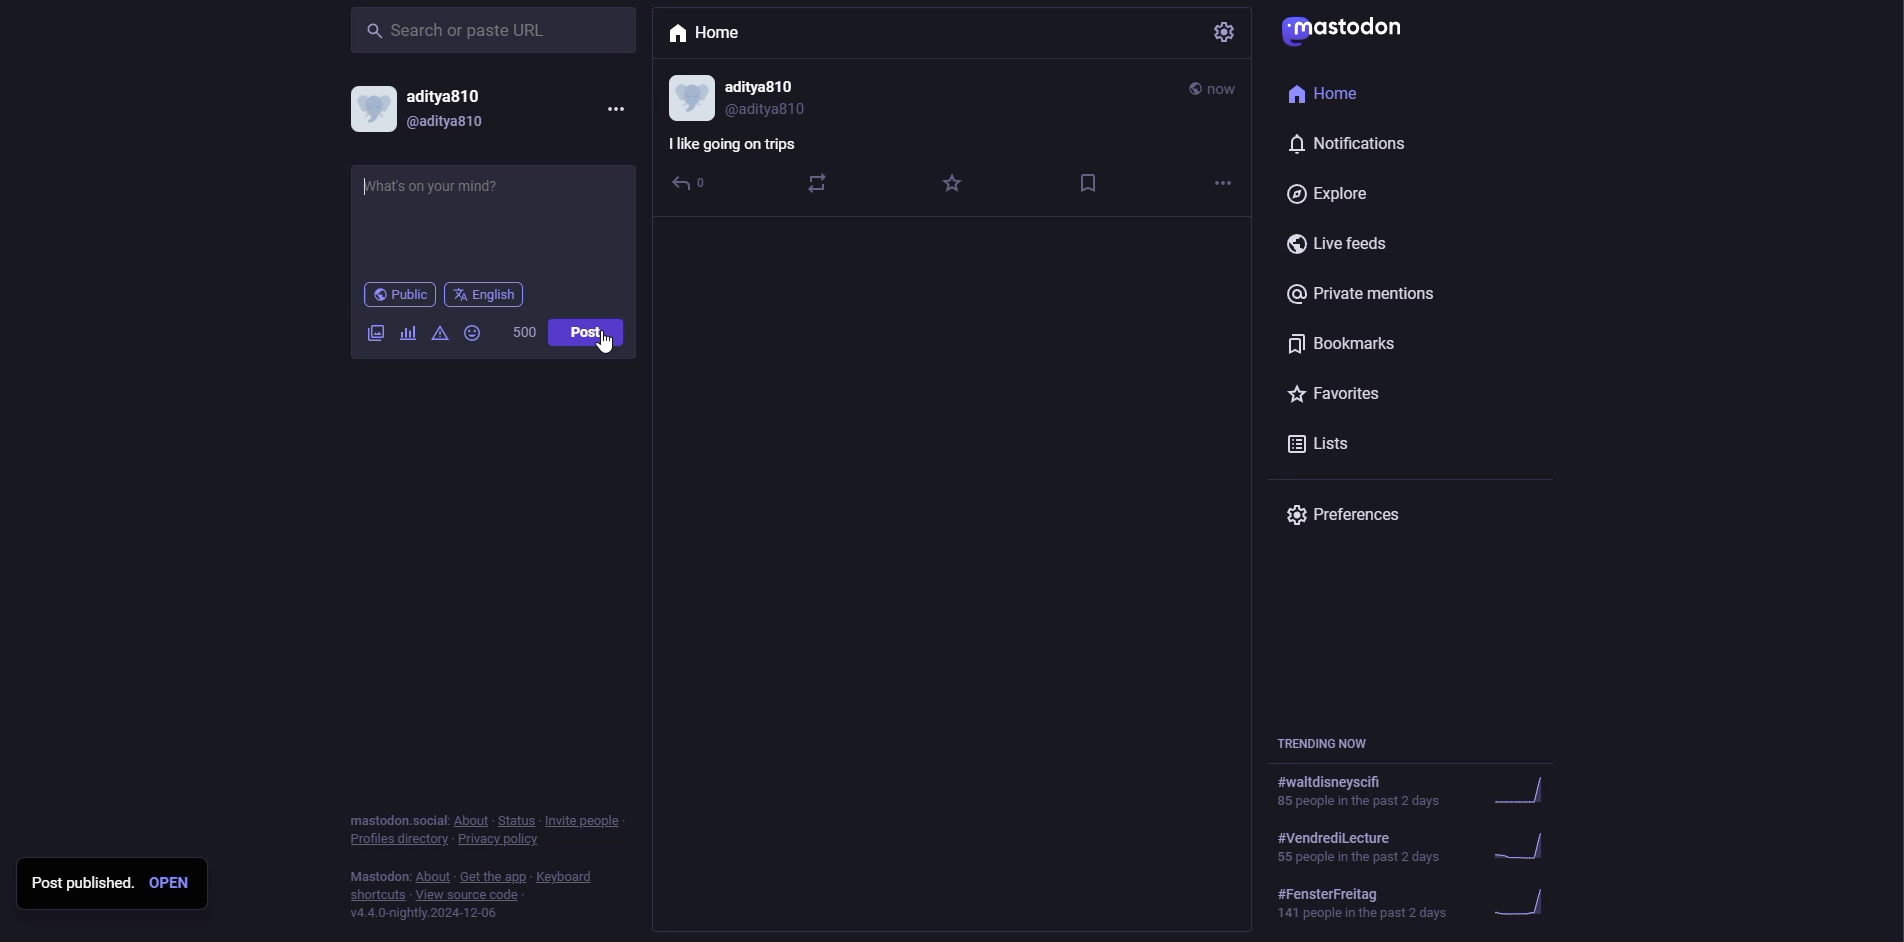 The image size is (1904, 942). I want to click on search, so click(461, 32).